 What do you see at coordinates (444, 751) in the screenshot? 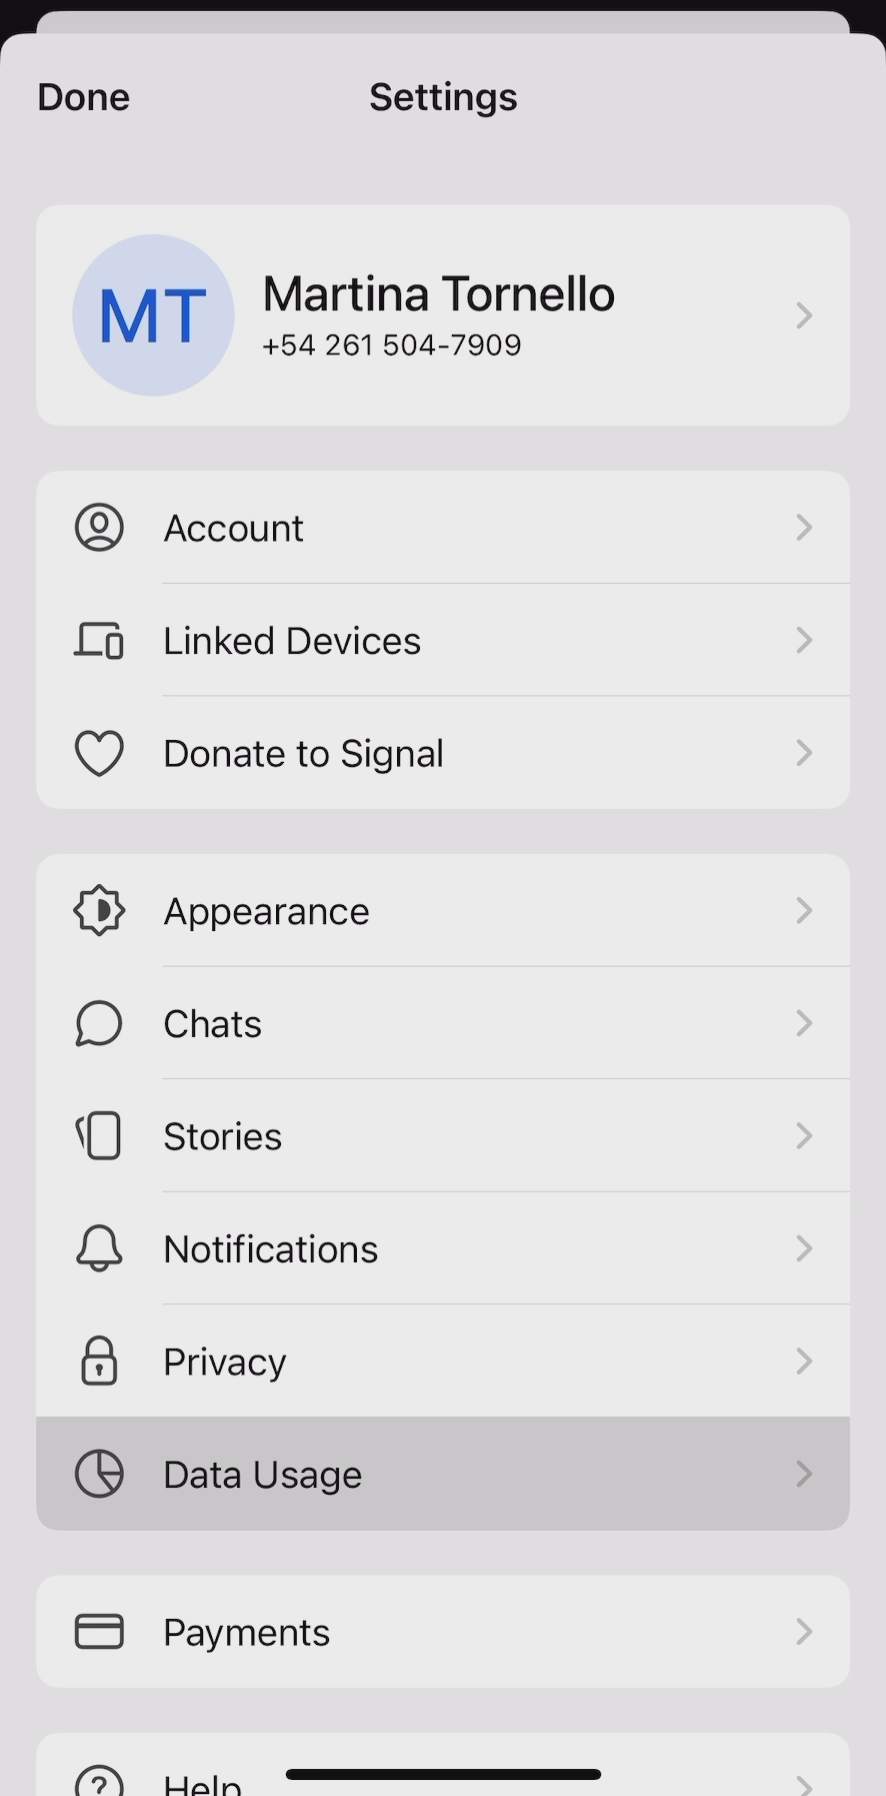
I see `donate to signal` at bounding box center [444, 751].